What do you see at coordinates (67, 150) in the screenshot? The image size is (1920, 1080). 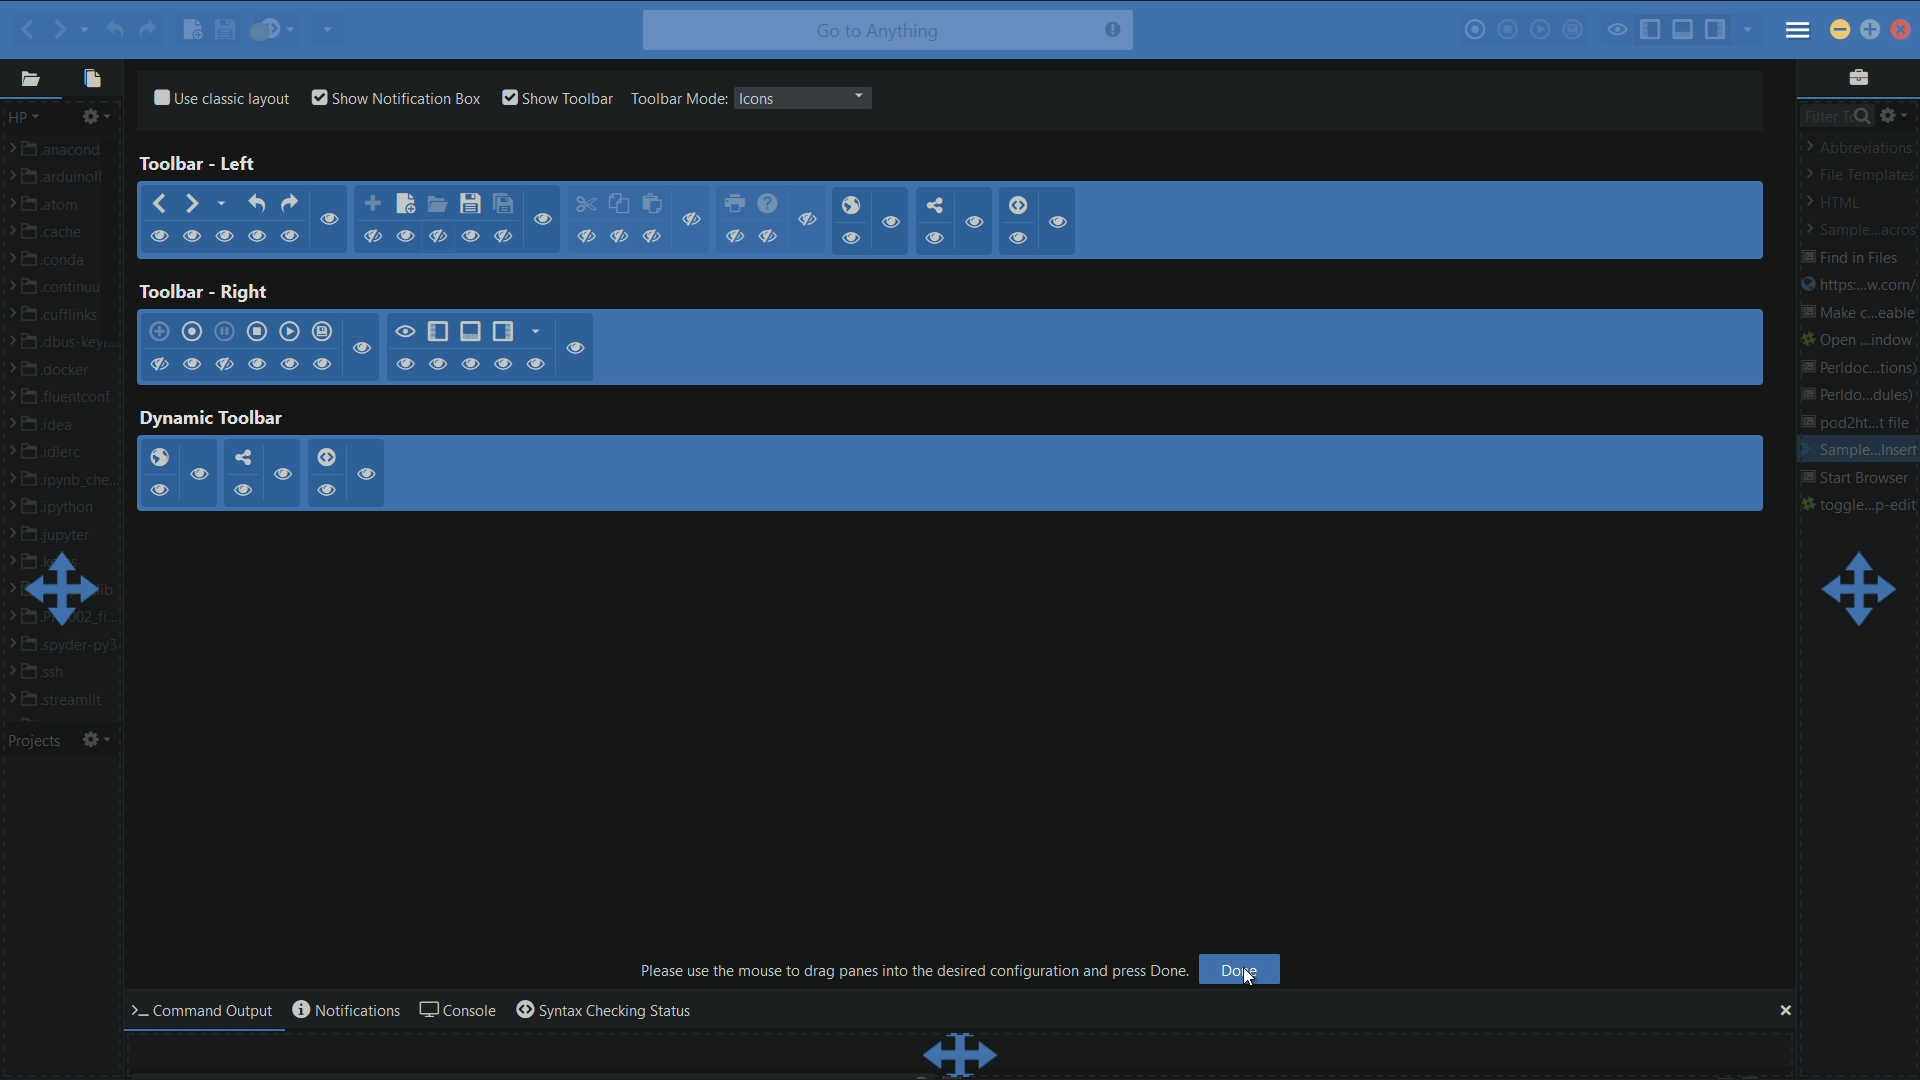 I see `anacond` at bounding box center [67, 150].